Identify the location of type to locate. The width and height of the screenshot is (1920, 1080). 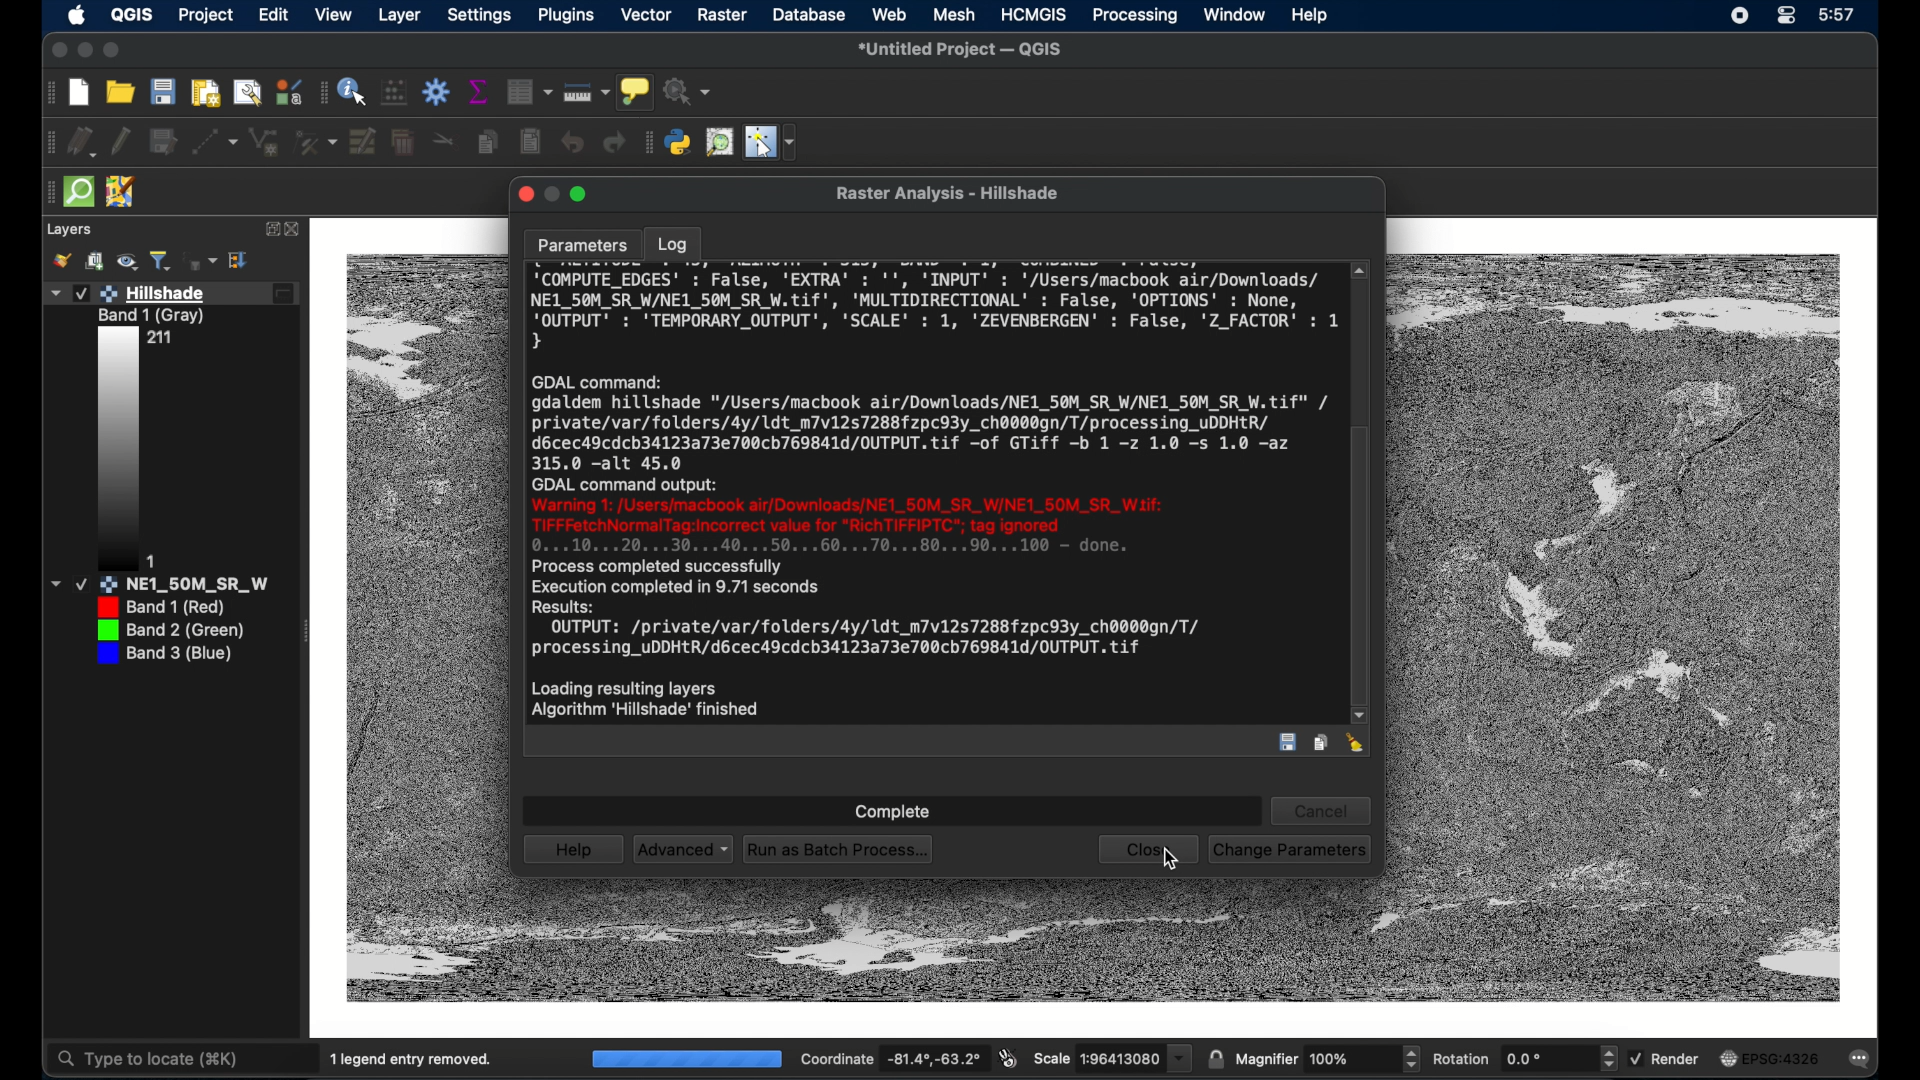
(147, 1060).